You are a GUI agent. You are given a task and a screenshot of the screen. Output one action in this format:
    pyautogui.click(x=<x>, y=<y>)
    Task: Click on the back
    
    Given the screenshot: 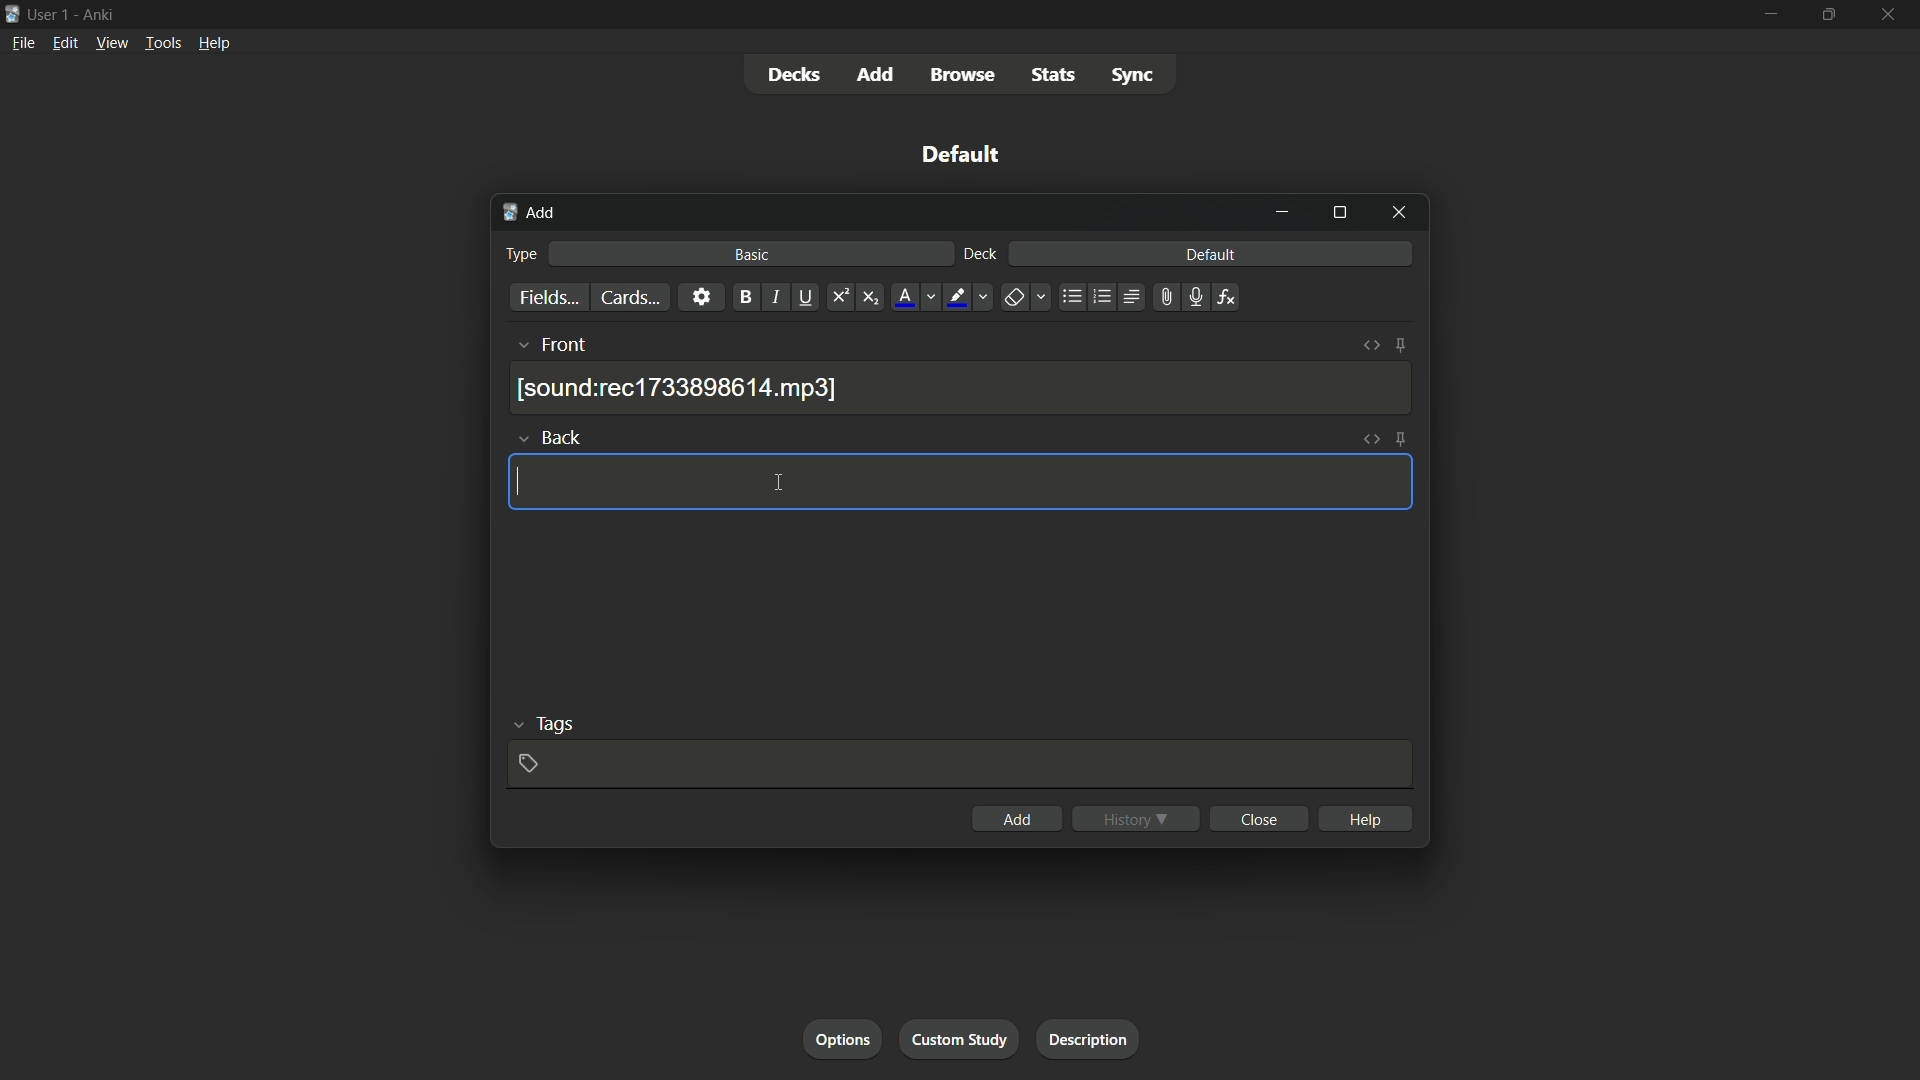 What is the action you would take?
    pyautogui.click(x=565, y=437)
    